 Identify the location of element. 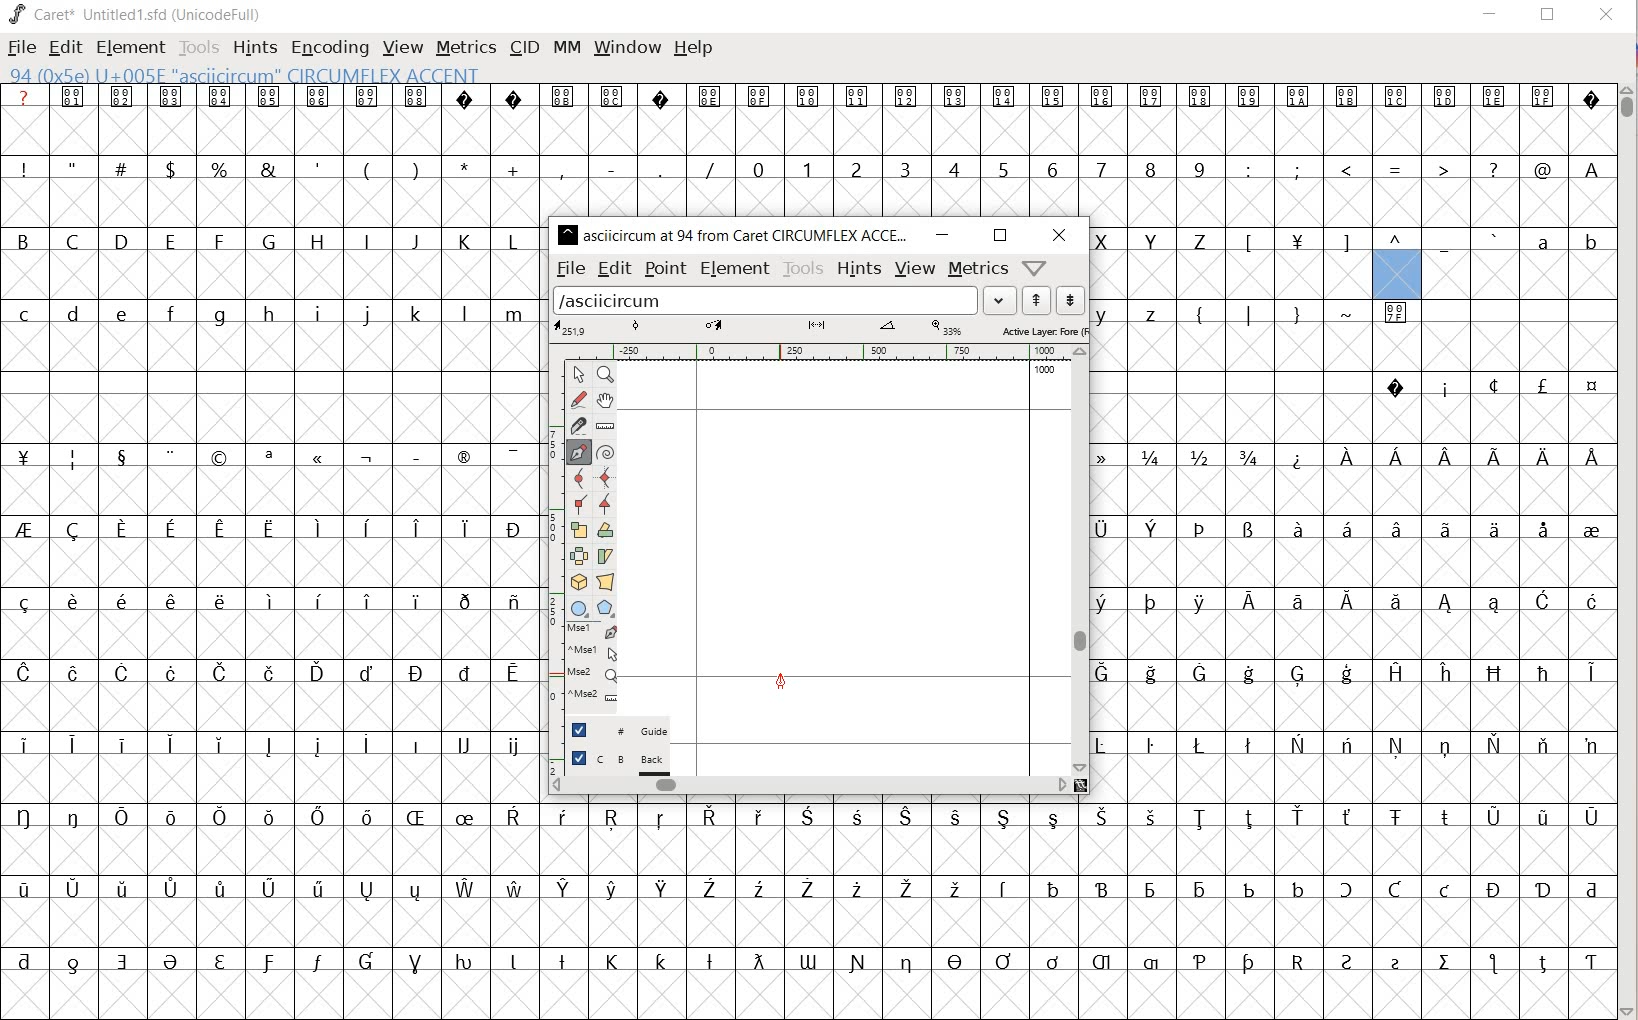
(735, 268).